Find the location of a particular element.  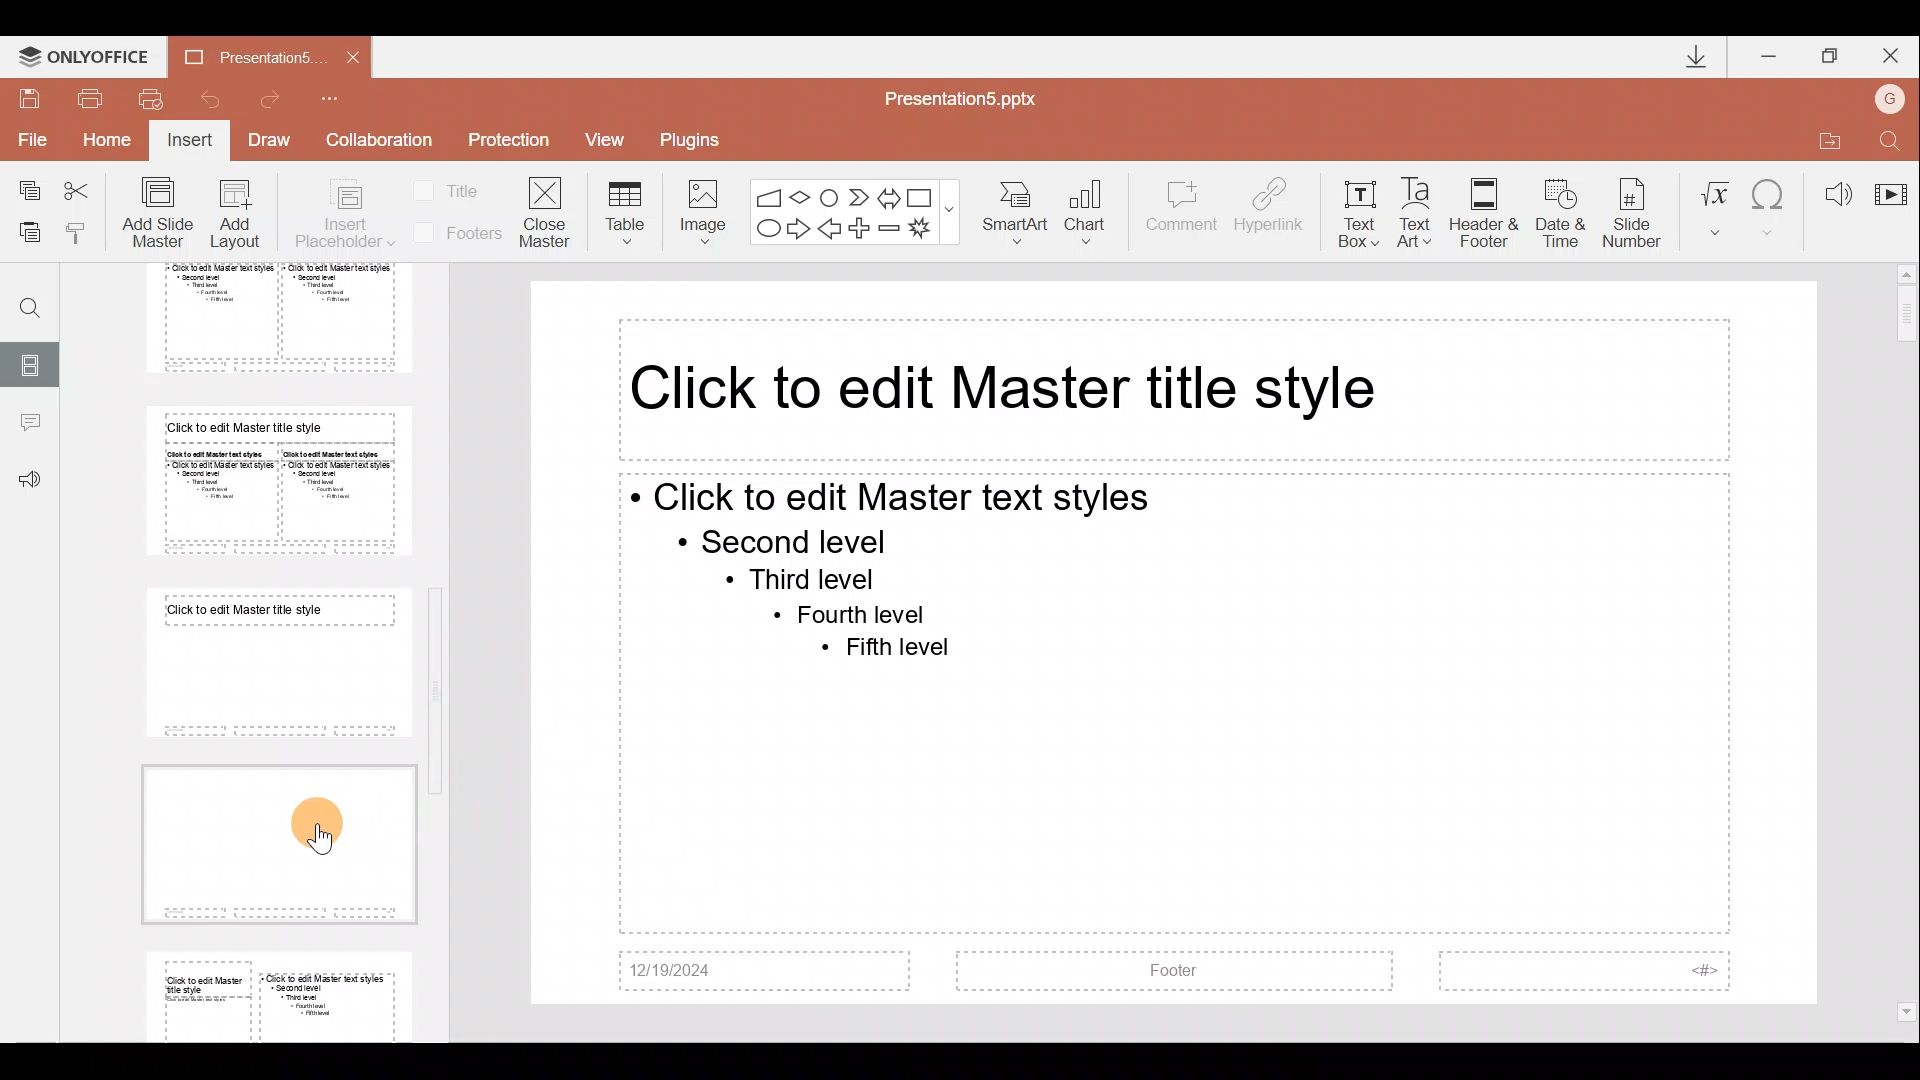

Document name is located at coordinates (239, 56).